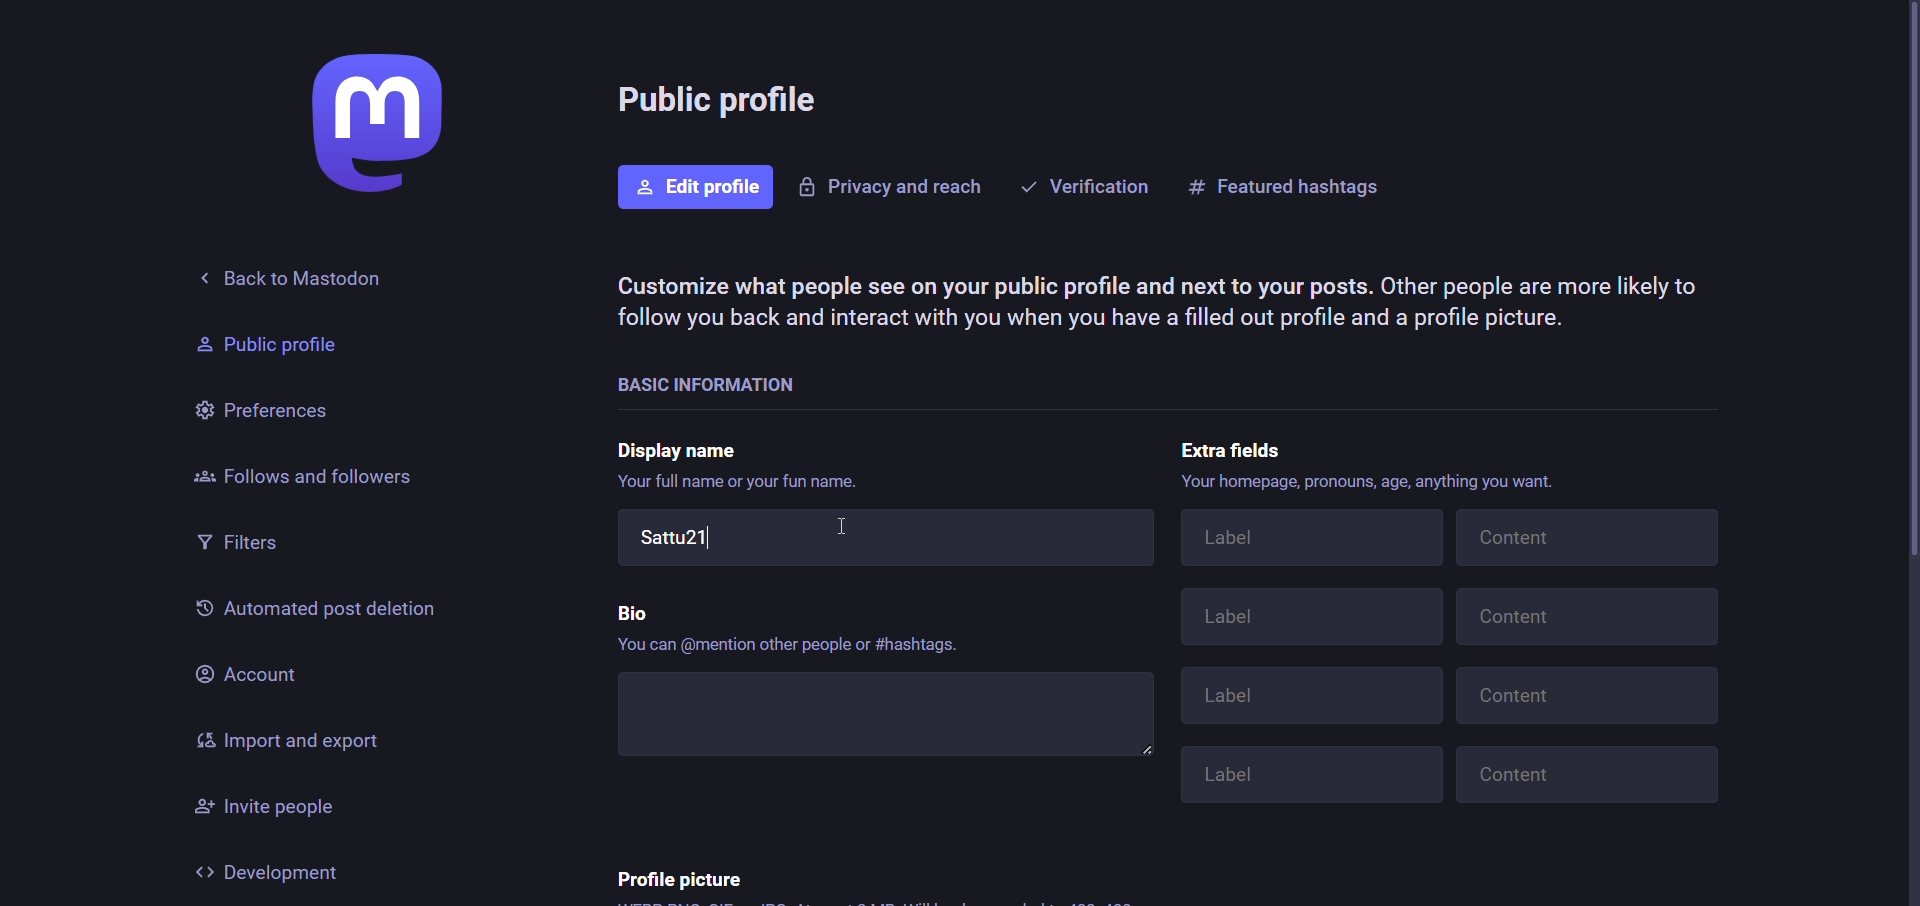  I want to click on Label, so click(1305, 536).